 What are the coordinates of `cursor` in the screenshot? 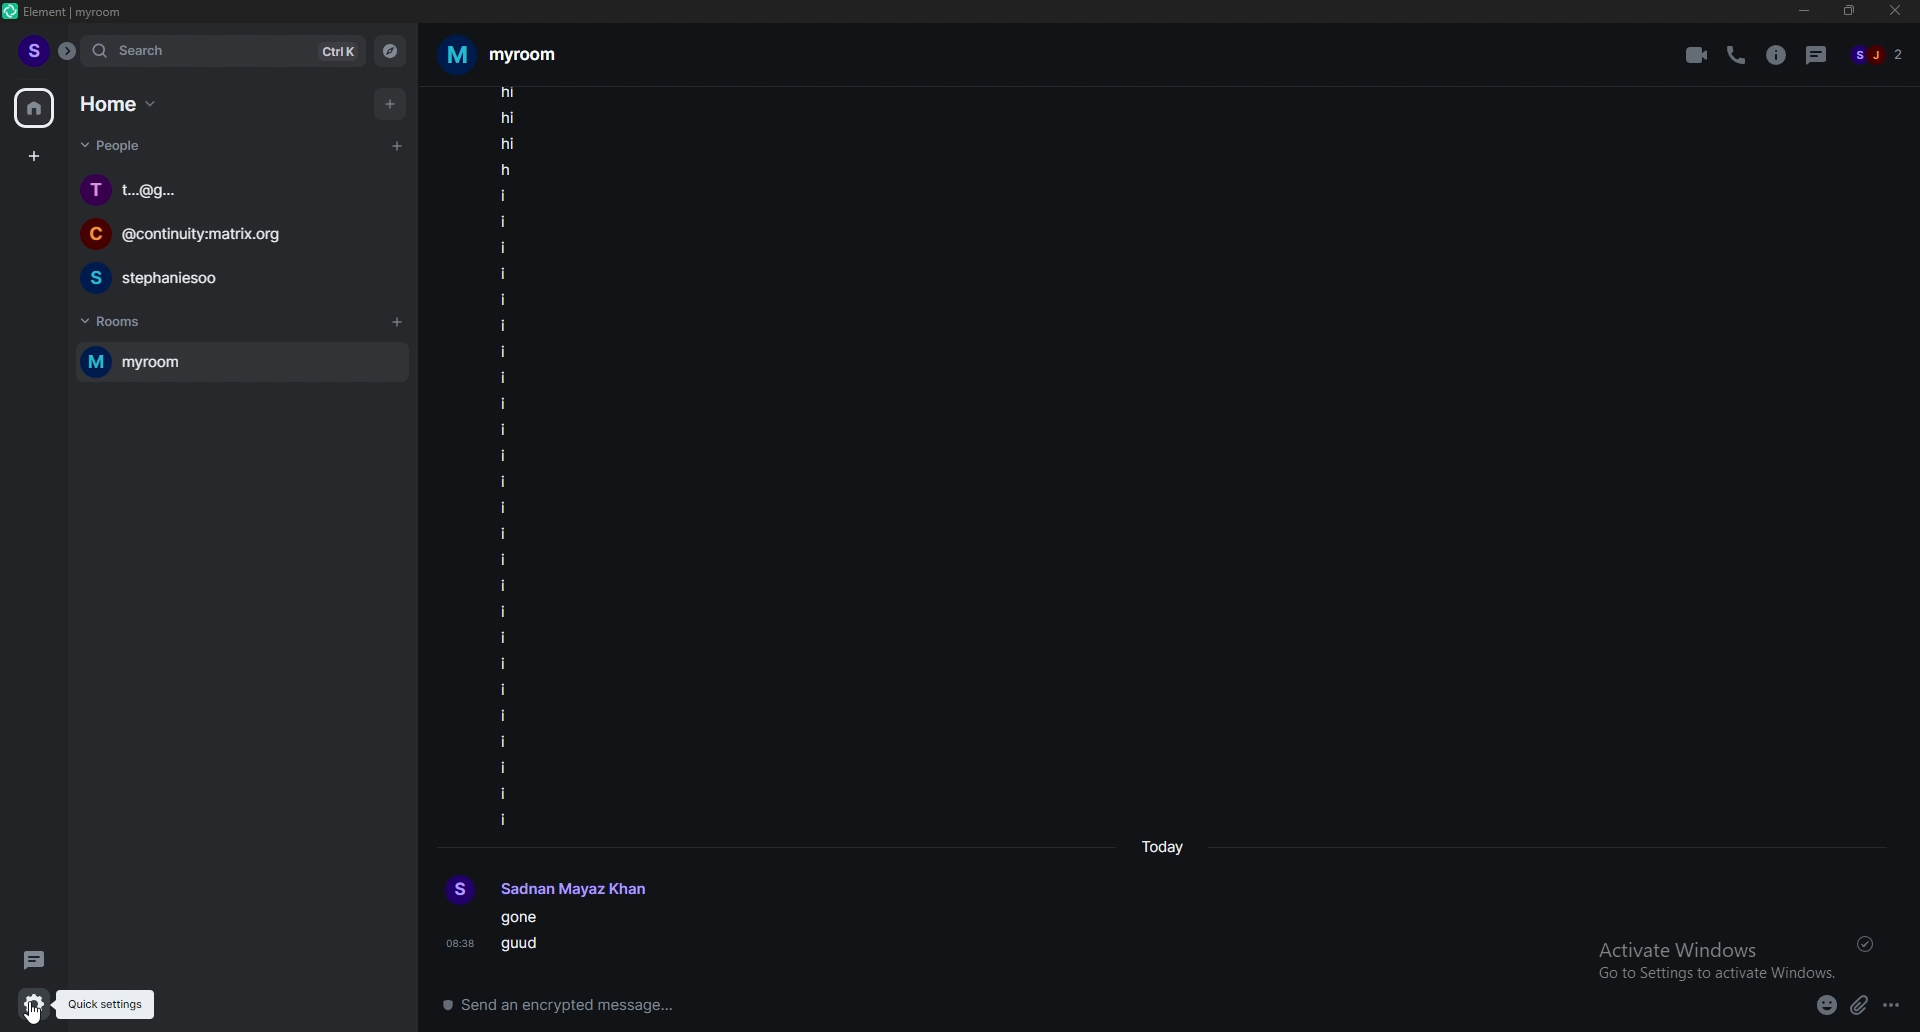 It's located at (55, 1010).